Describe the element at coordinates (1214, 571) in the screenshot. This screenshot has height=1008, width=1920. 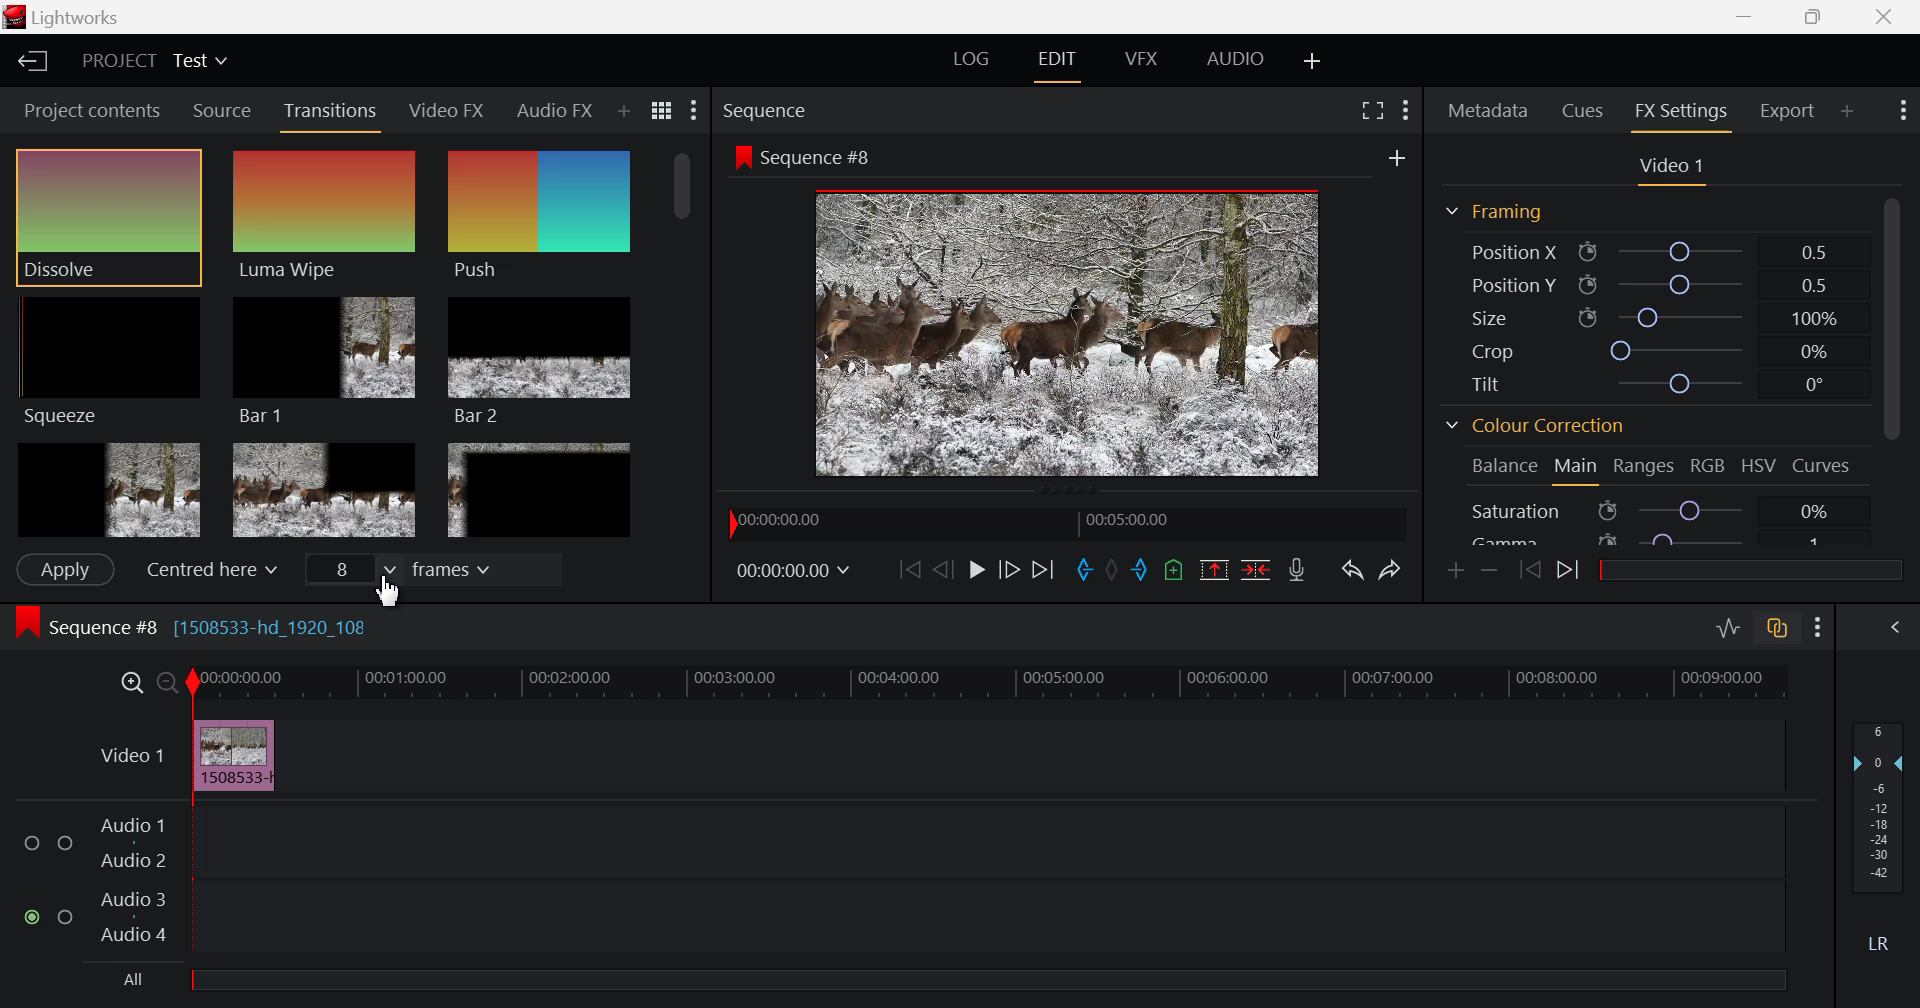
I see `Remove marked section` at that location.